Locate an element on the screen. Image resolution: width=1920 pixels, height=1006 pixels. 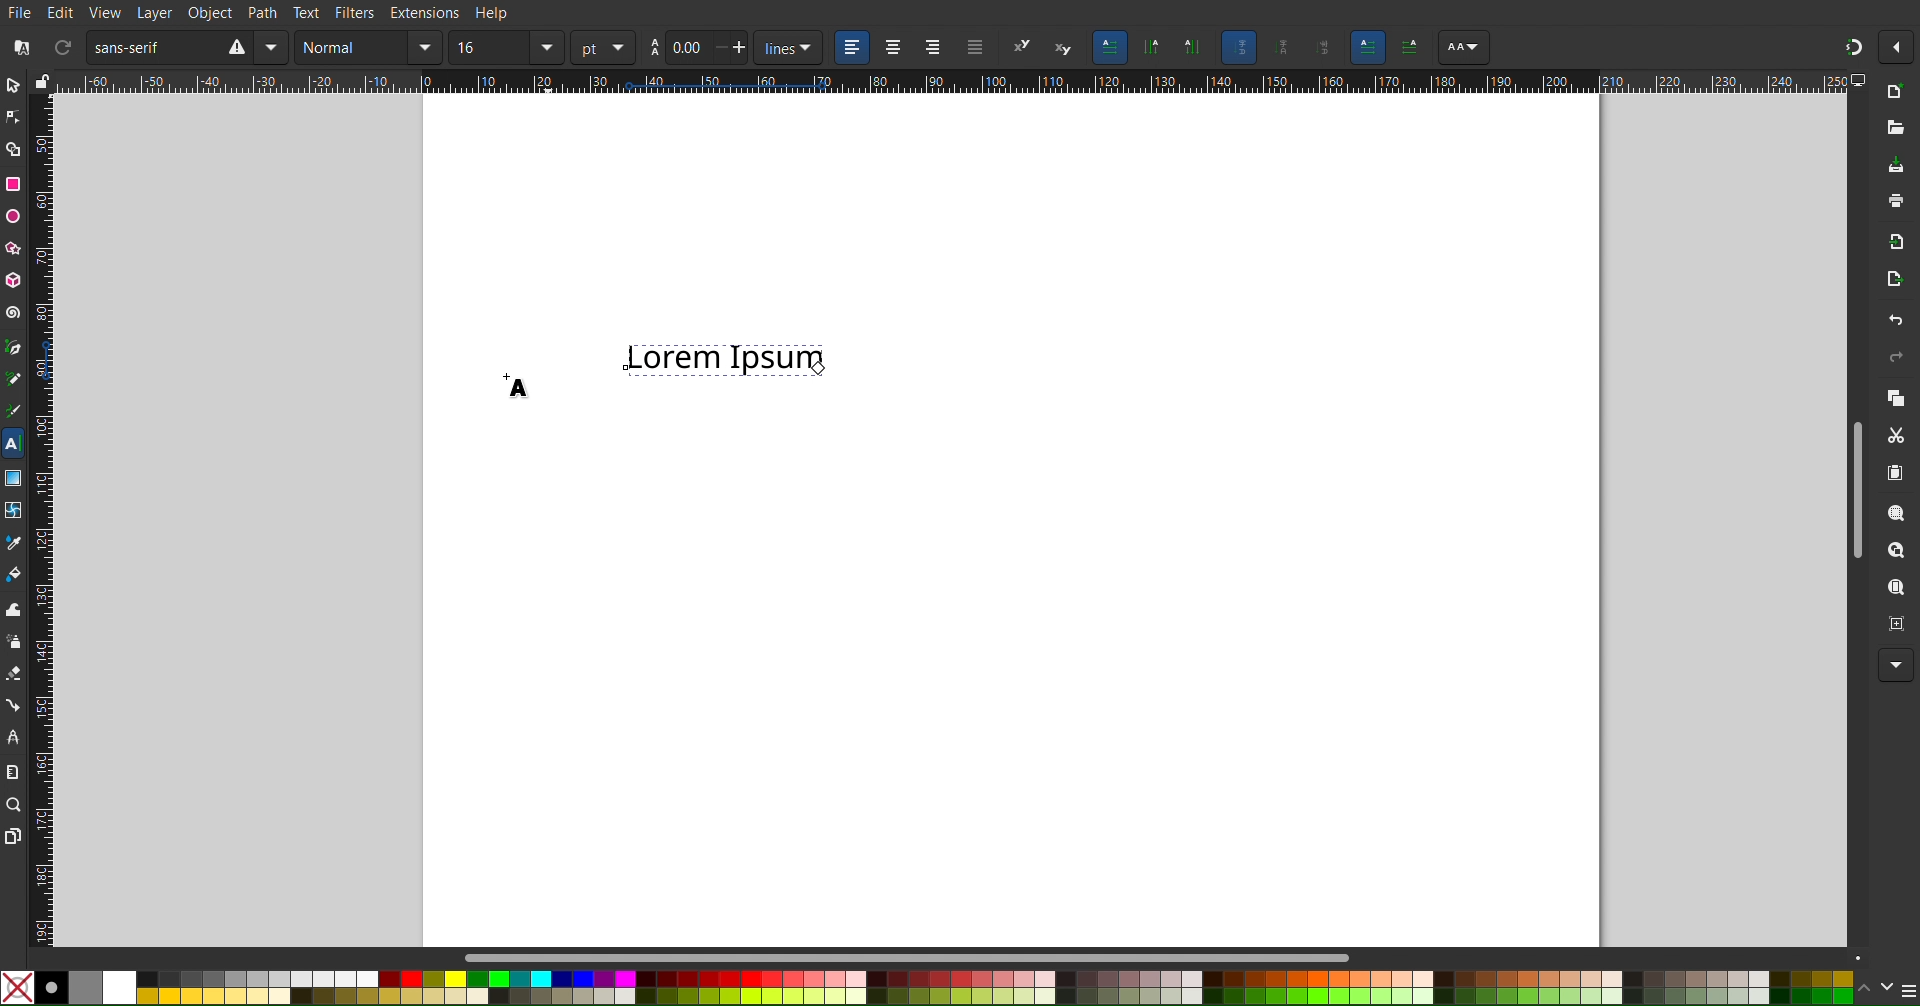
aa is located at coordinates (652, 48).